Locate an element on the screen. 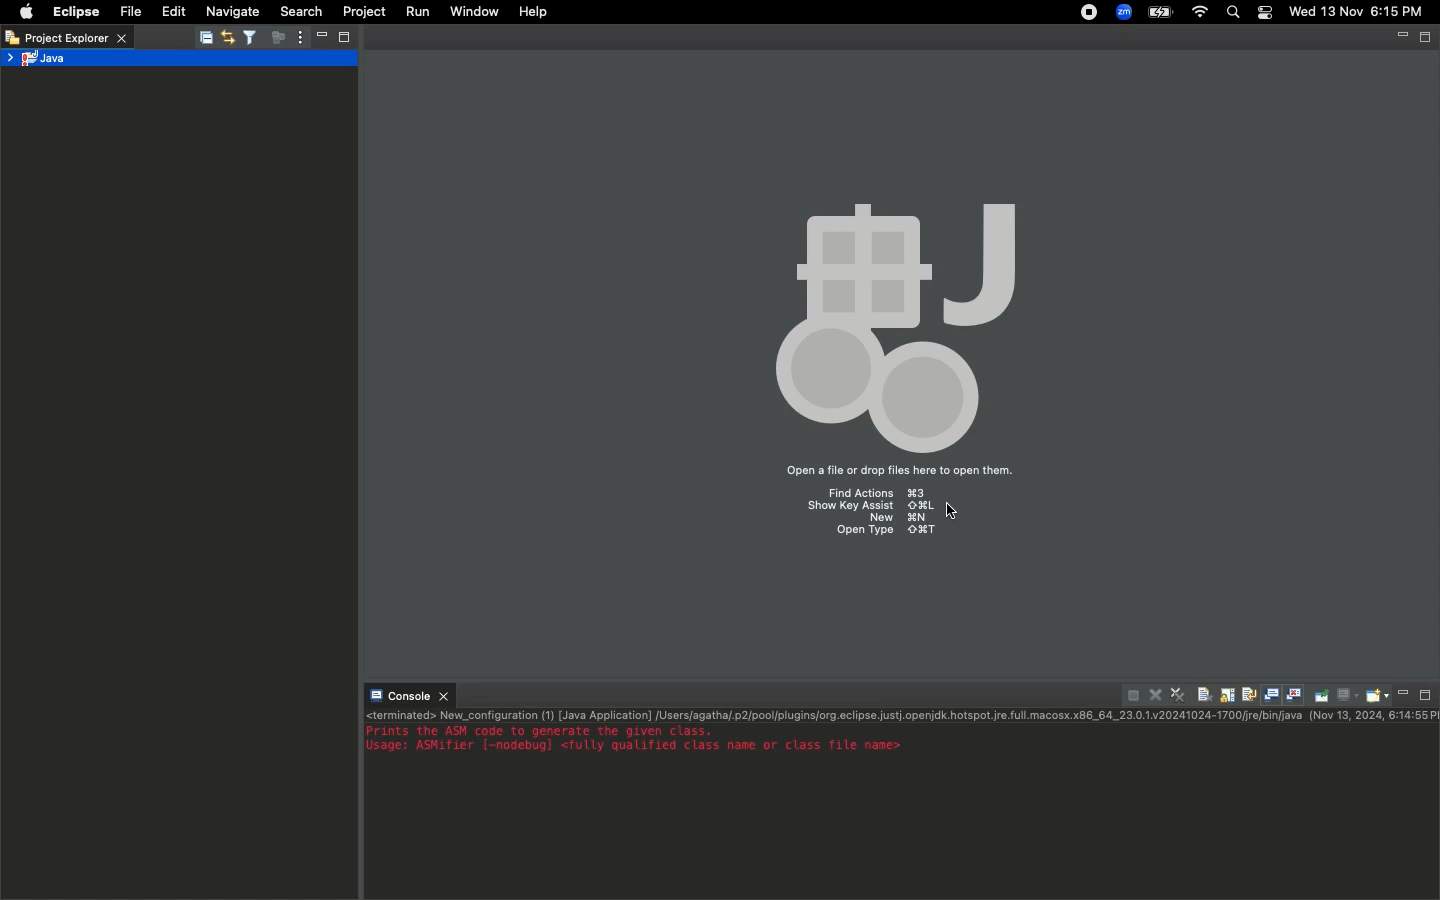 This screenshot has width=1440, height=900. Java project is located at coordinates (35, 60).